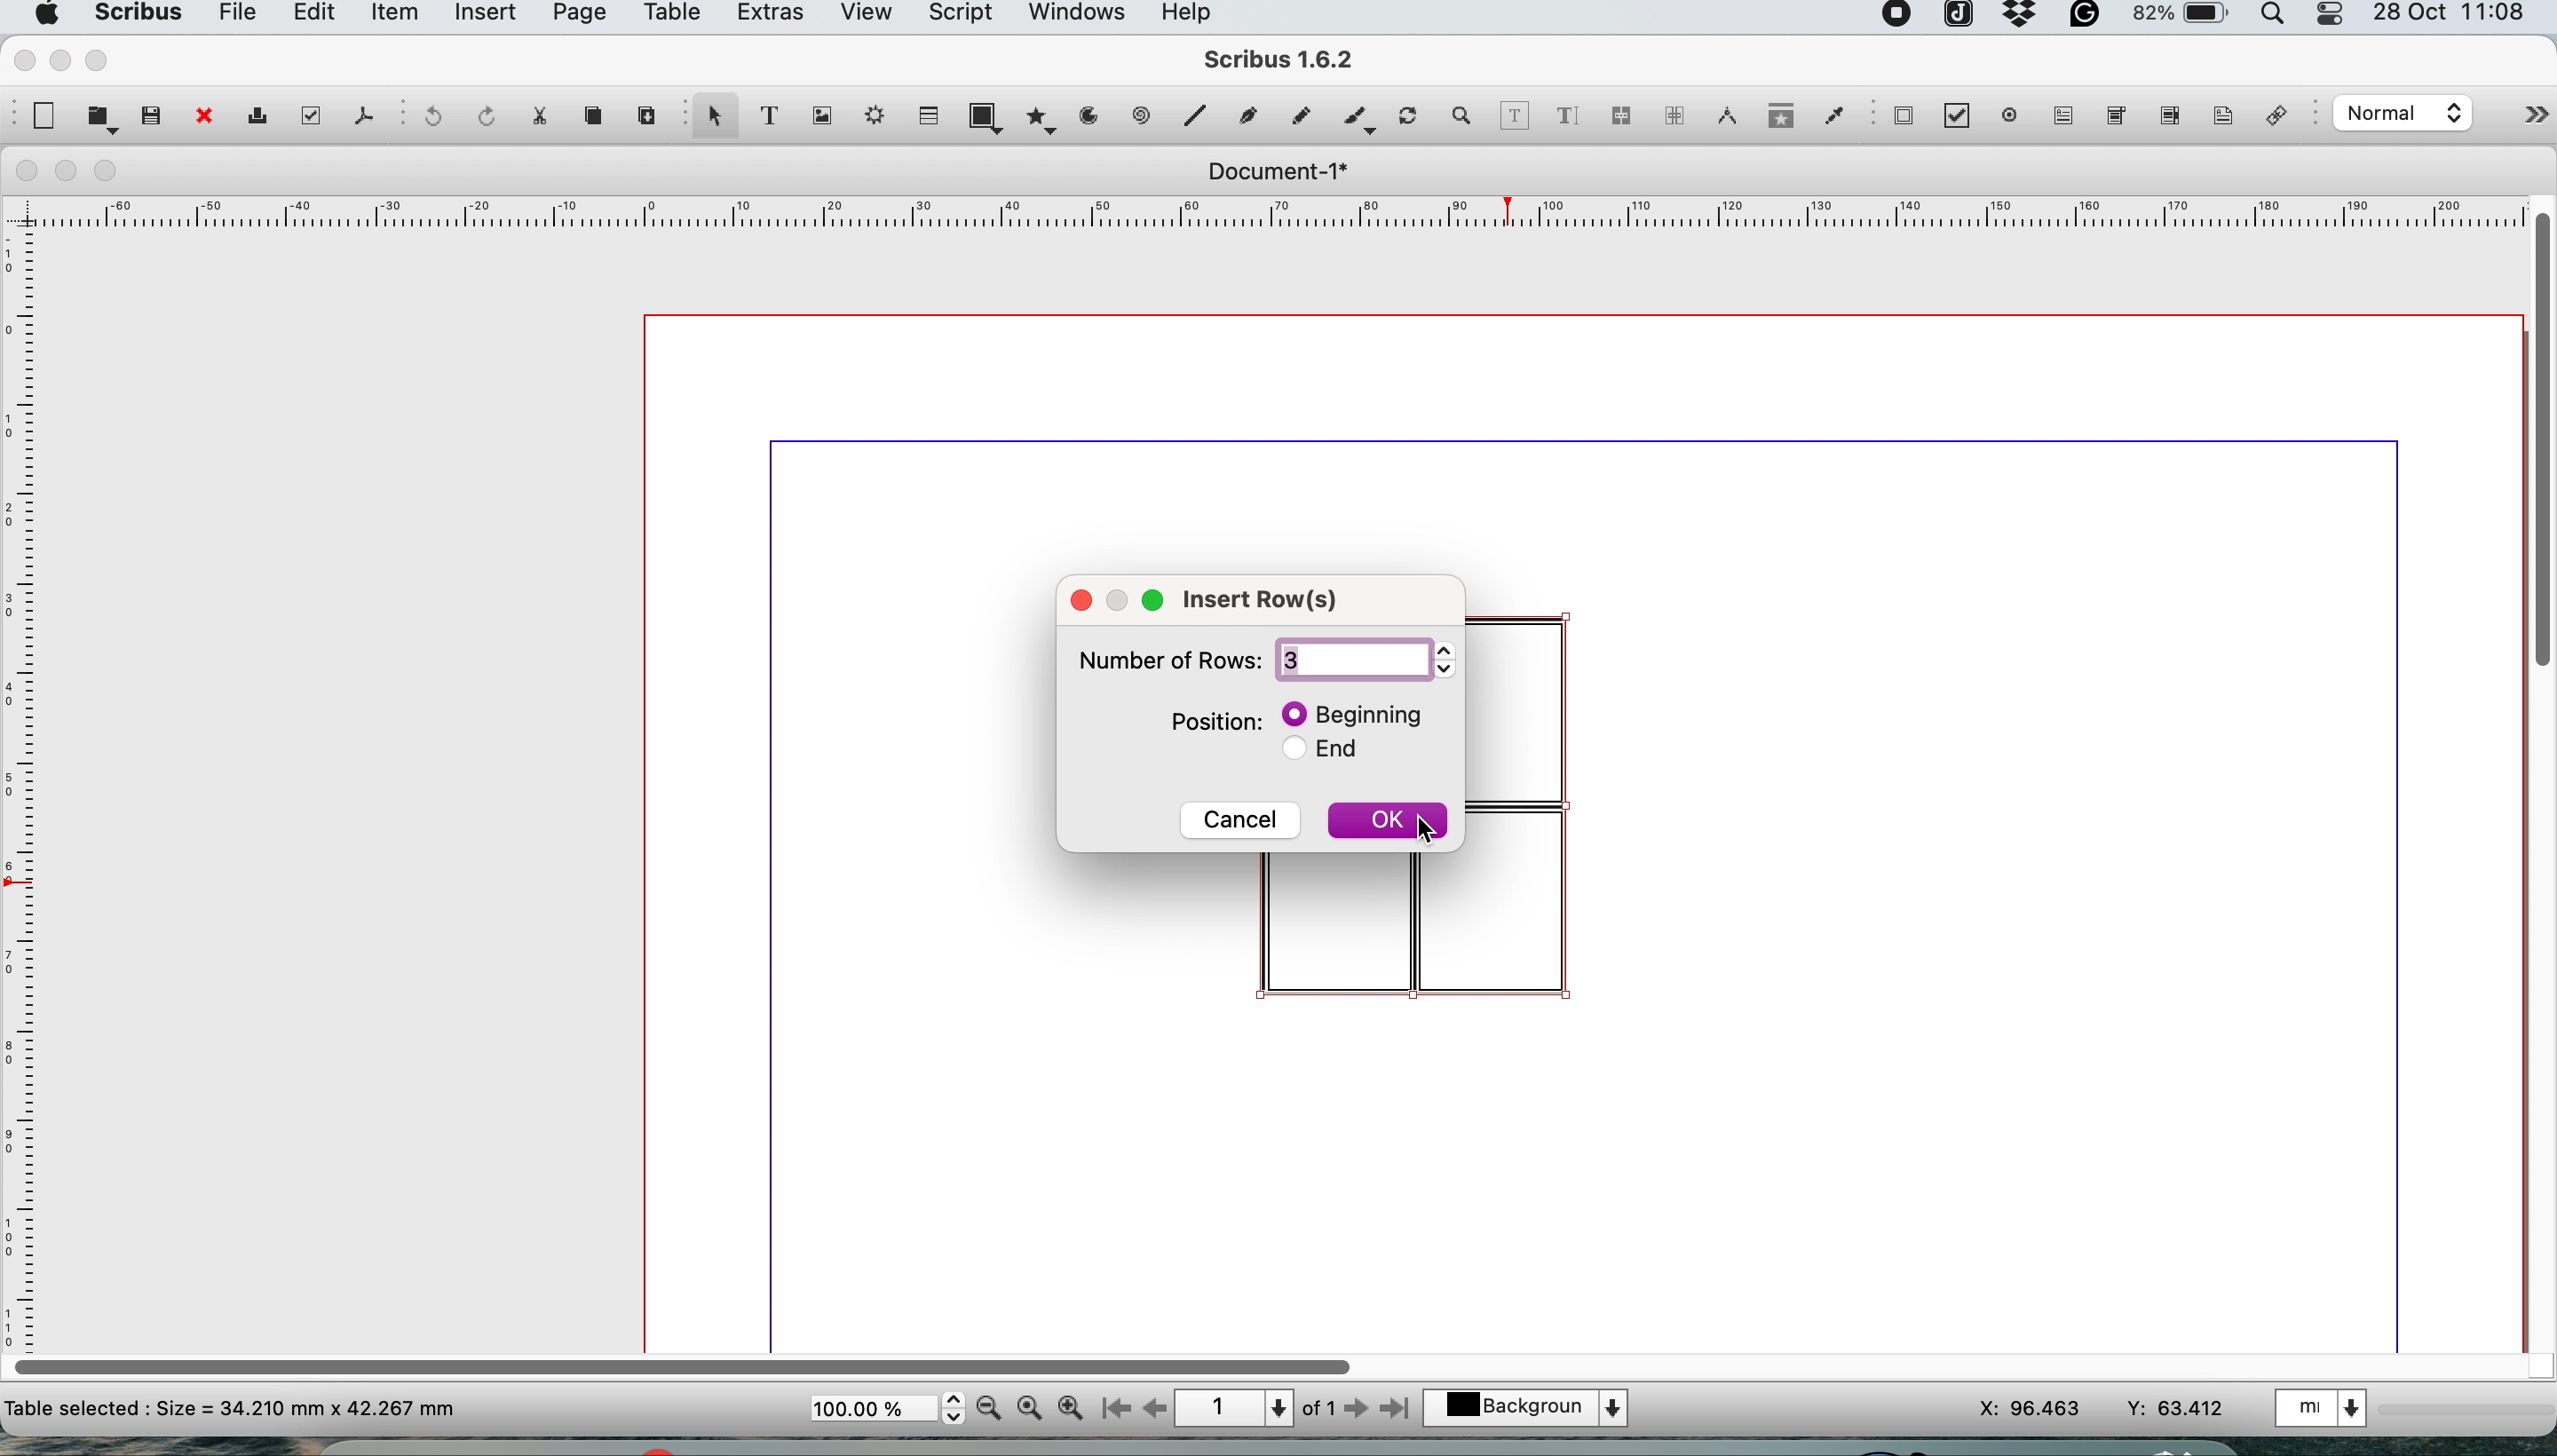  What do you see at coordinates (765, 18) in the screenshot?
I see `extras` at bounding box center [765, 18].